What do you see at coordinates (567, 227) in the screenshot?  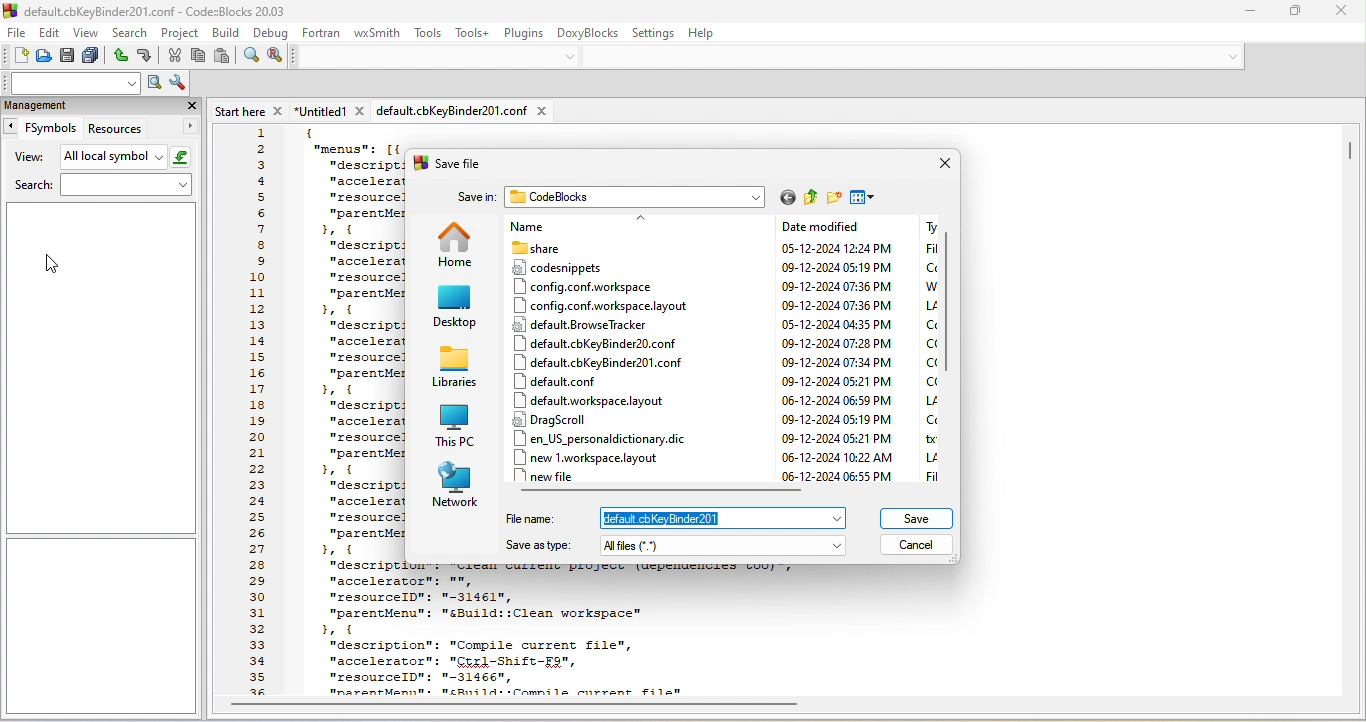 I see `name` at bounding box center [567, 227].